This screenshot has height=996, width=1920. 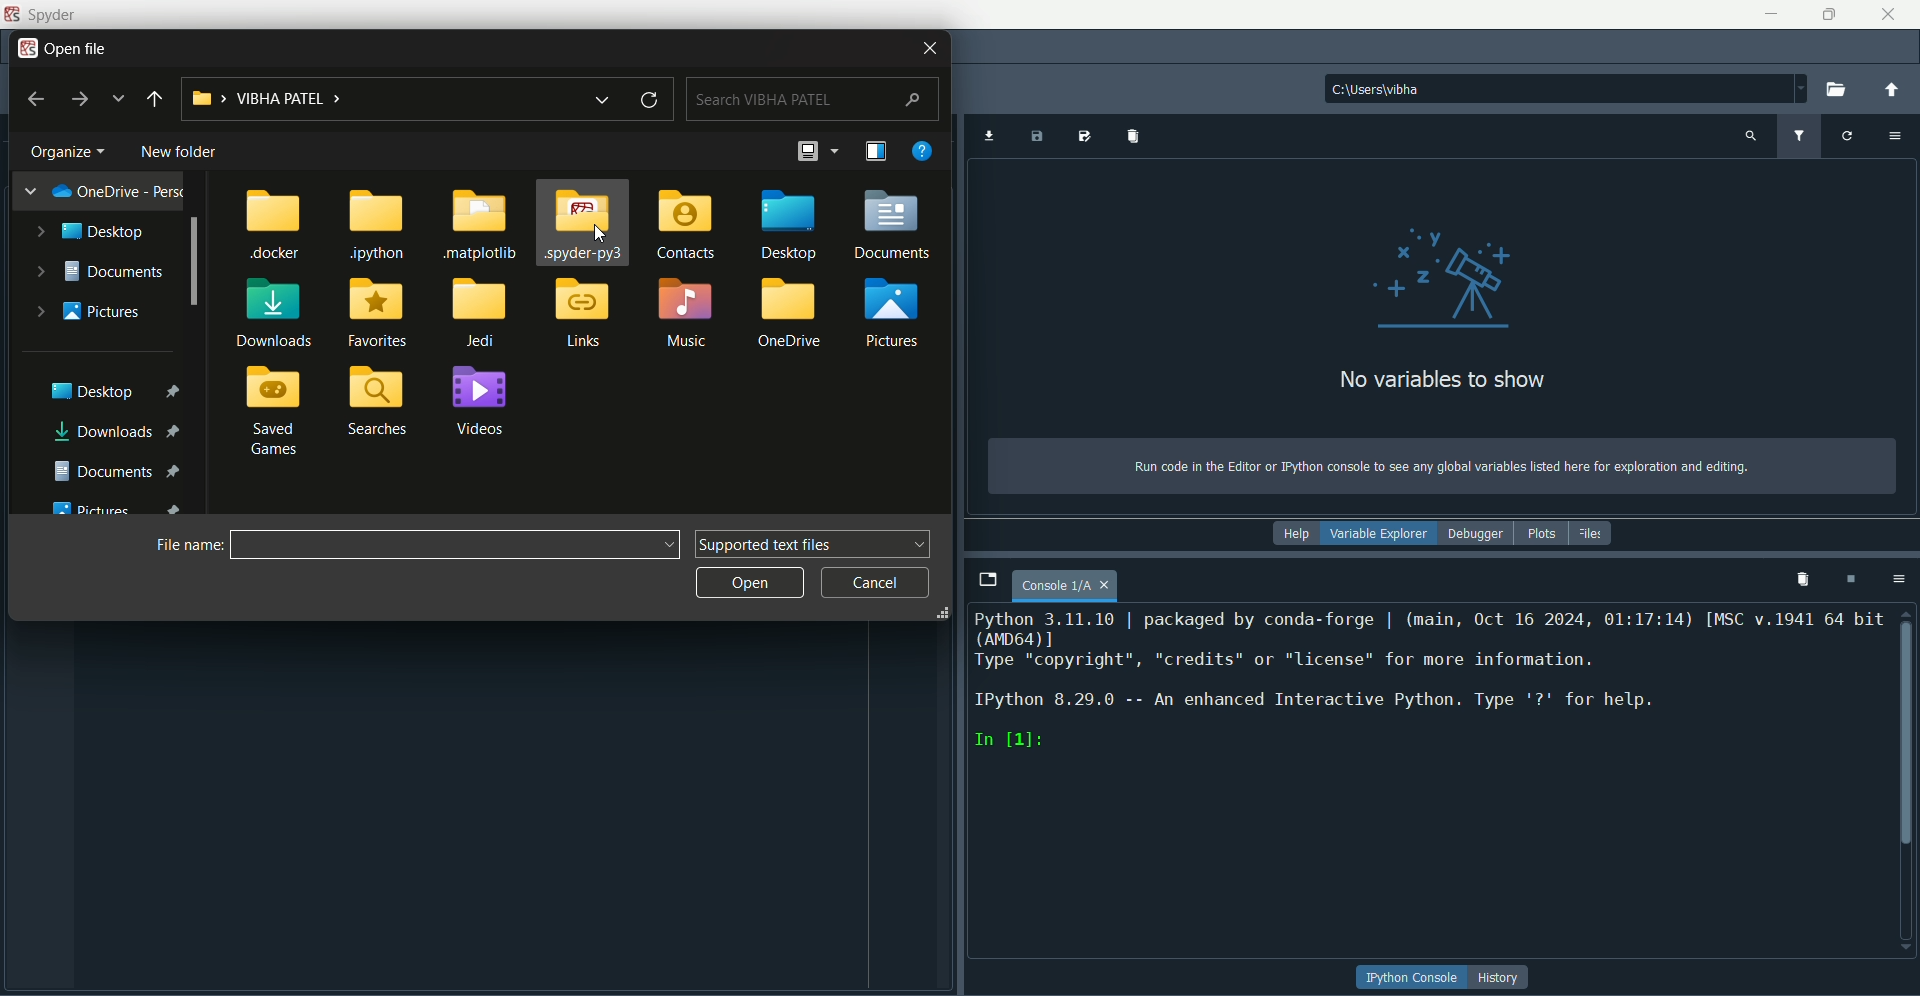 What do you see at coordinates (1480, 535) in the screenshot?
I see `debugger` at bounding box center [1480, 535].